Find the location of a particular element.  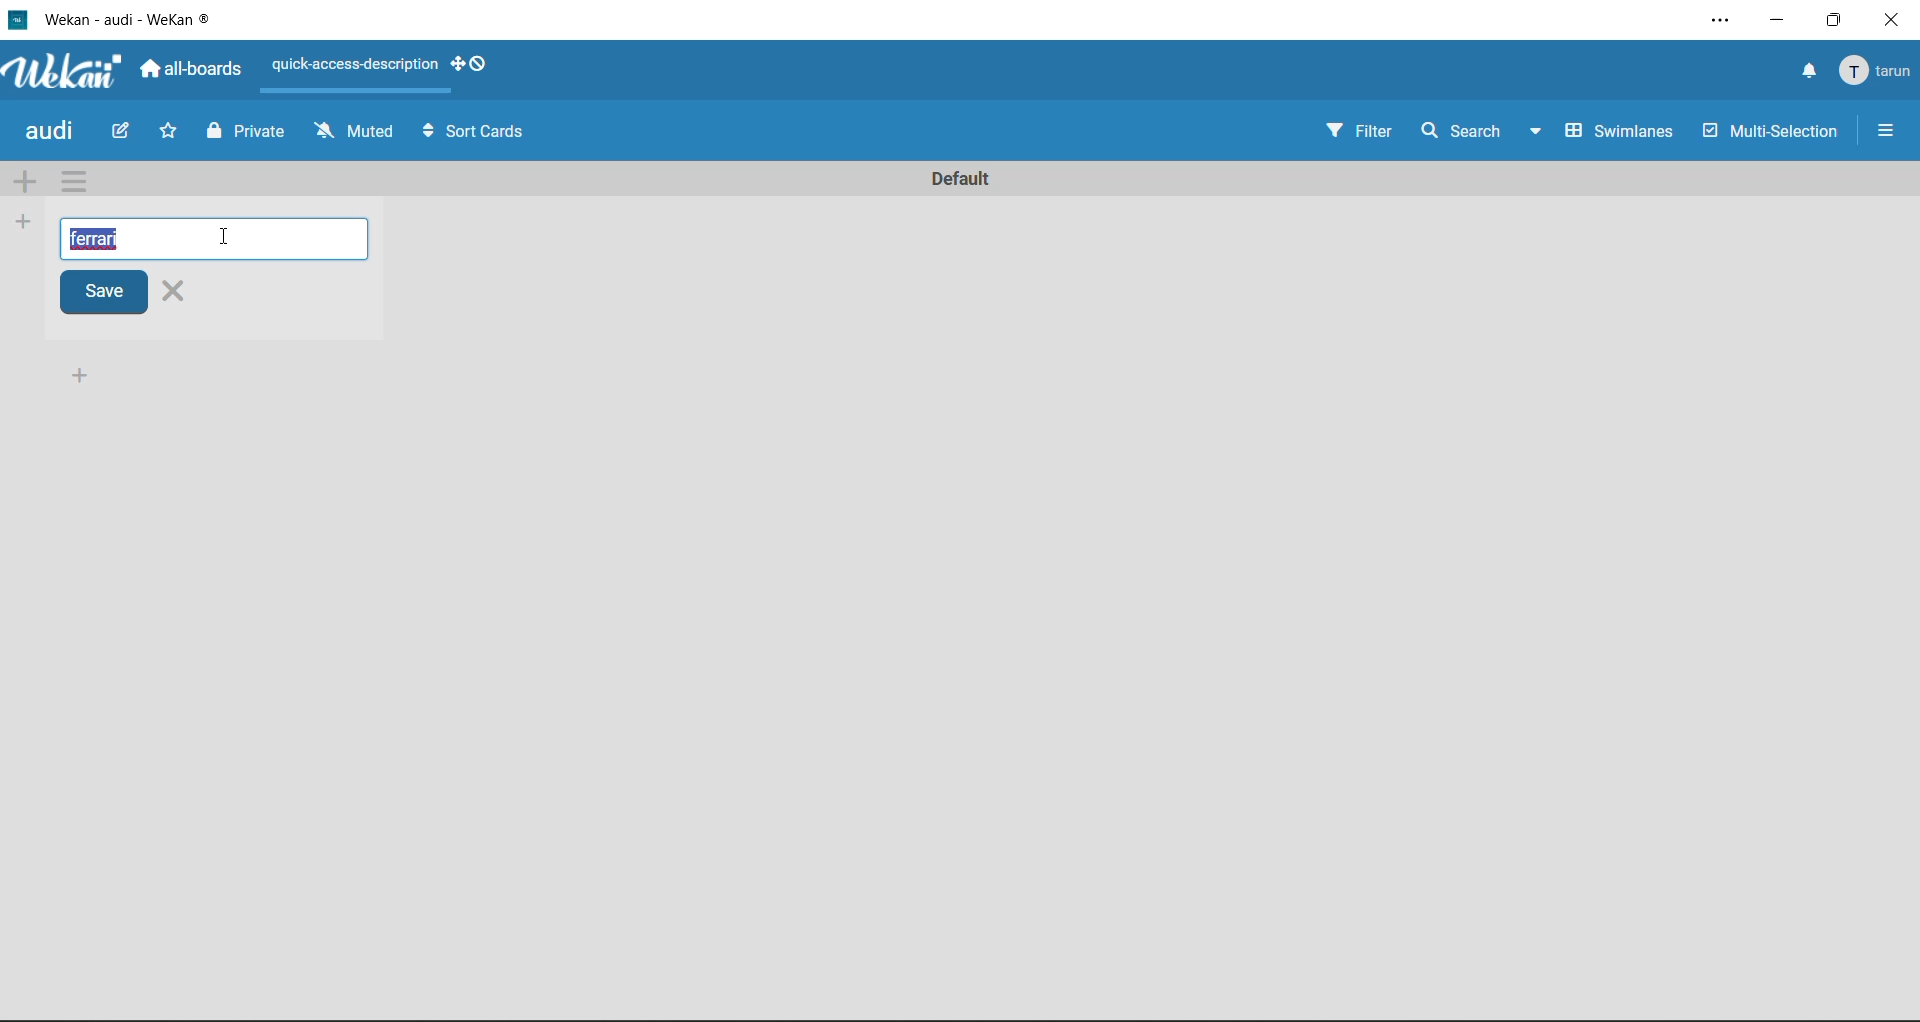

Multi-Selection is located at coordinates (1772, 129).